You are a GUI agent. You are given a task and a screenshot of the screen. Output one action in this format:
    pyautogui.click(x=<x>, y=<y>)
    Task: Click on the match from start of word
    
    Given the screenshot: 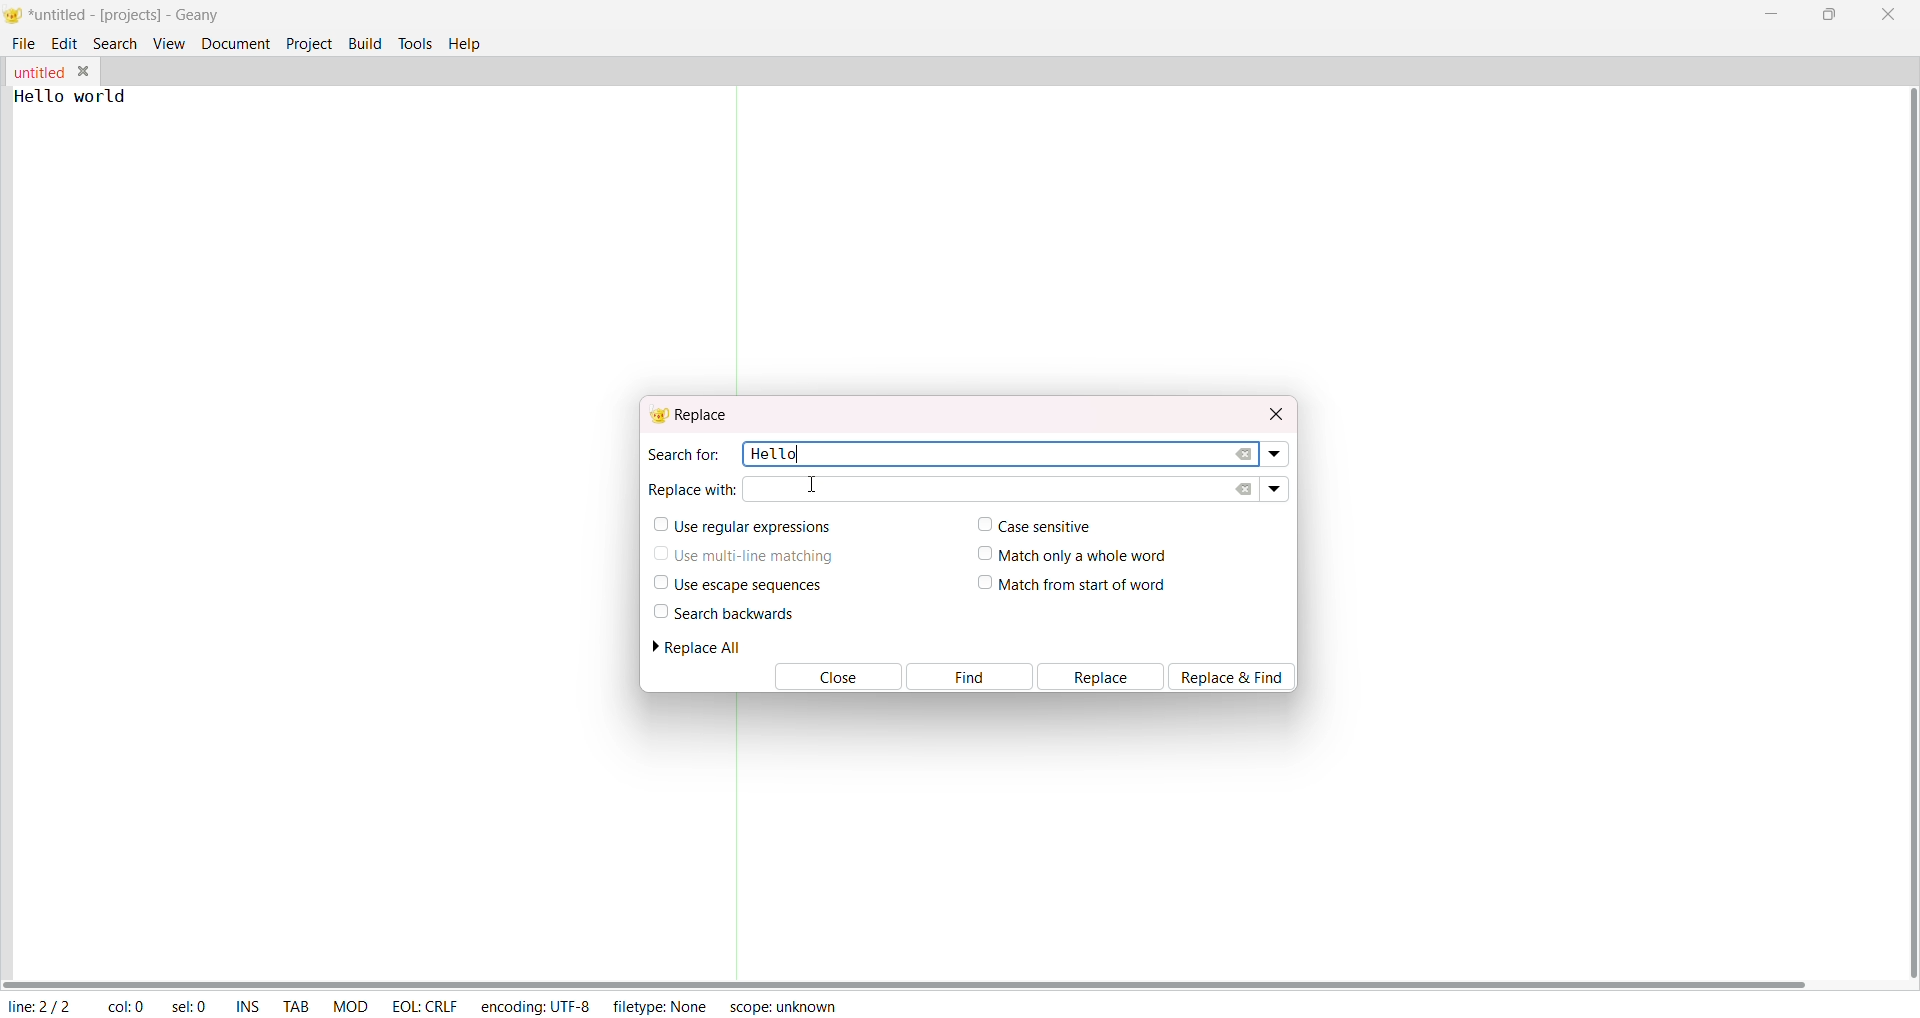 What is the action you would take?
    pyautogui.click(x=1073, y=586)
    